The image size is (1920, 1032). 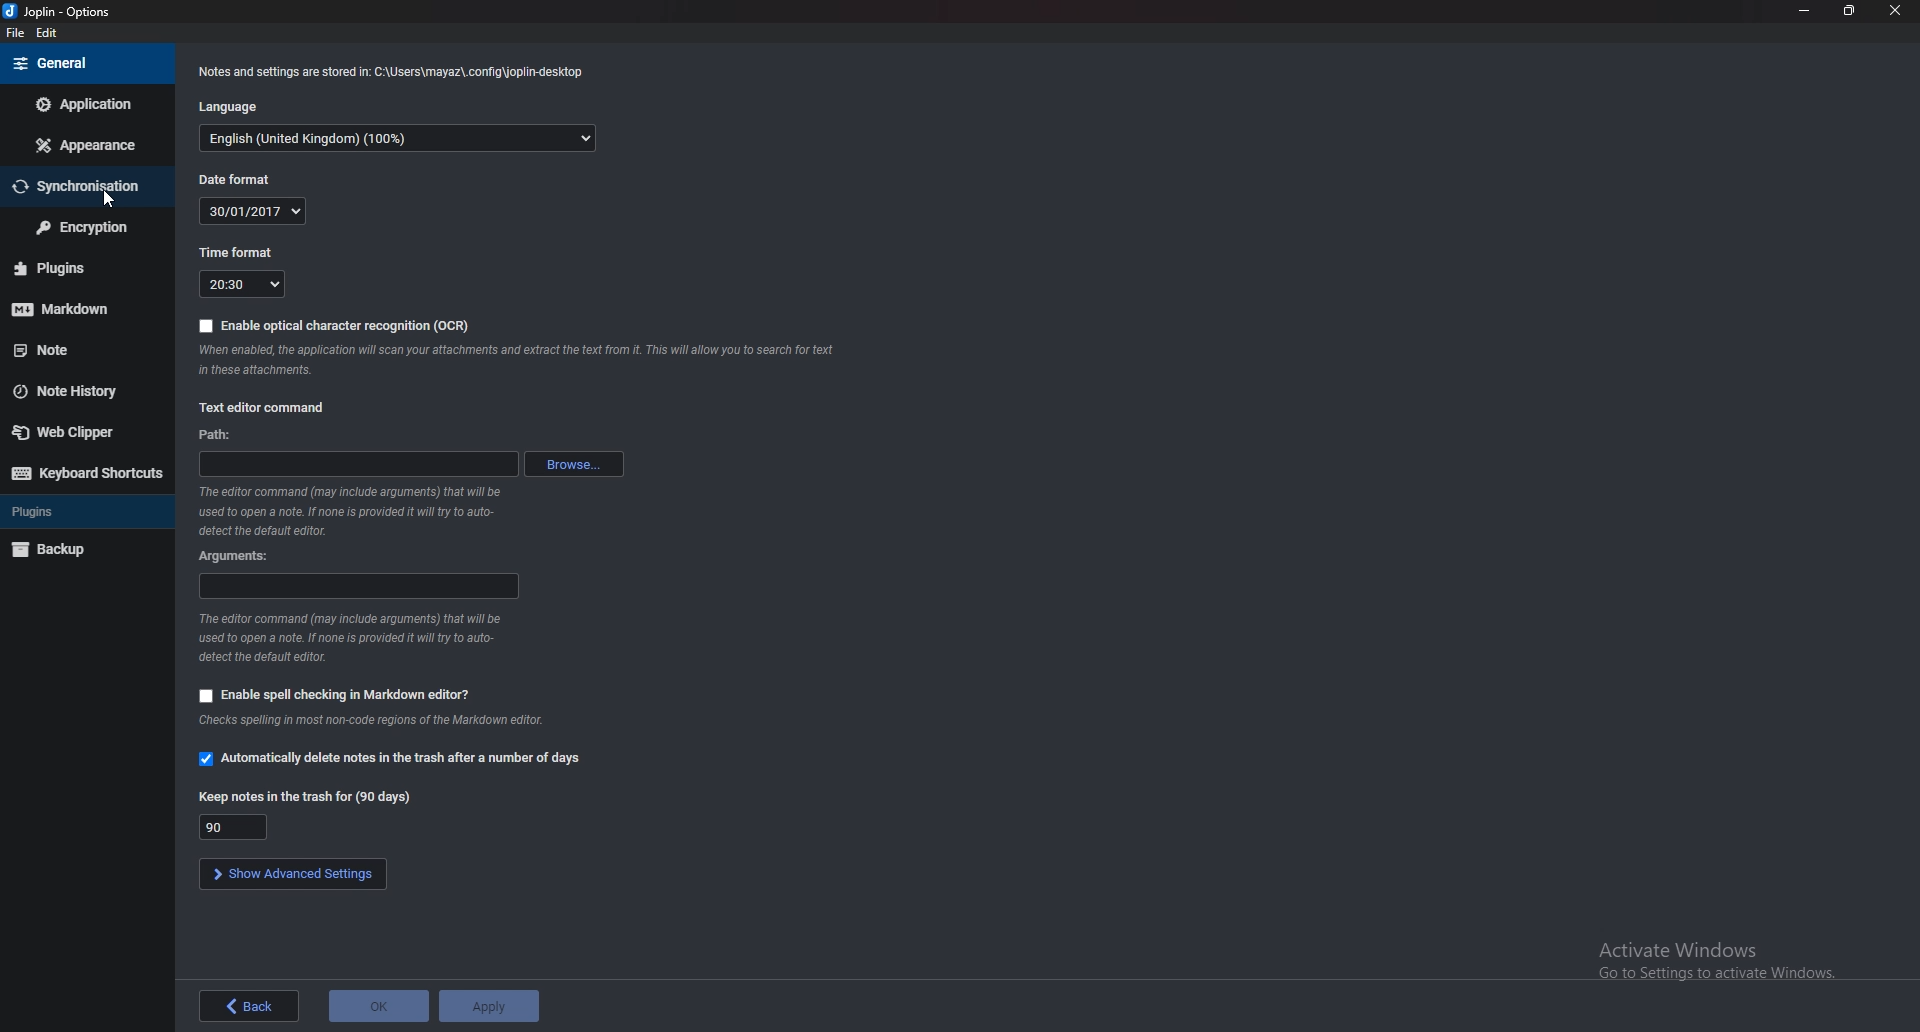 What do you see at coordinates (291, 874) in the screenshot?
I see `show advanced settings` at bounding box center [291, 874].